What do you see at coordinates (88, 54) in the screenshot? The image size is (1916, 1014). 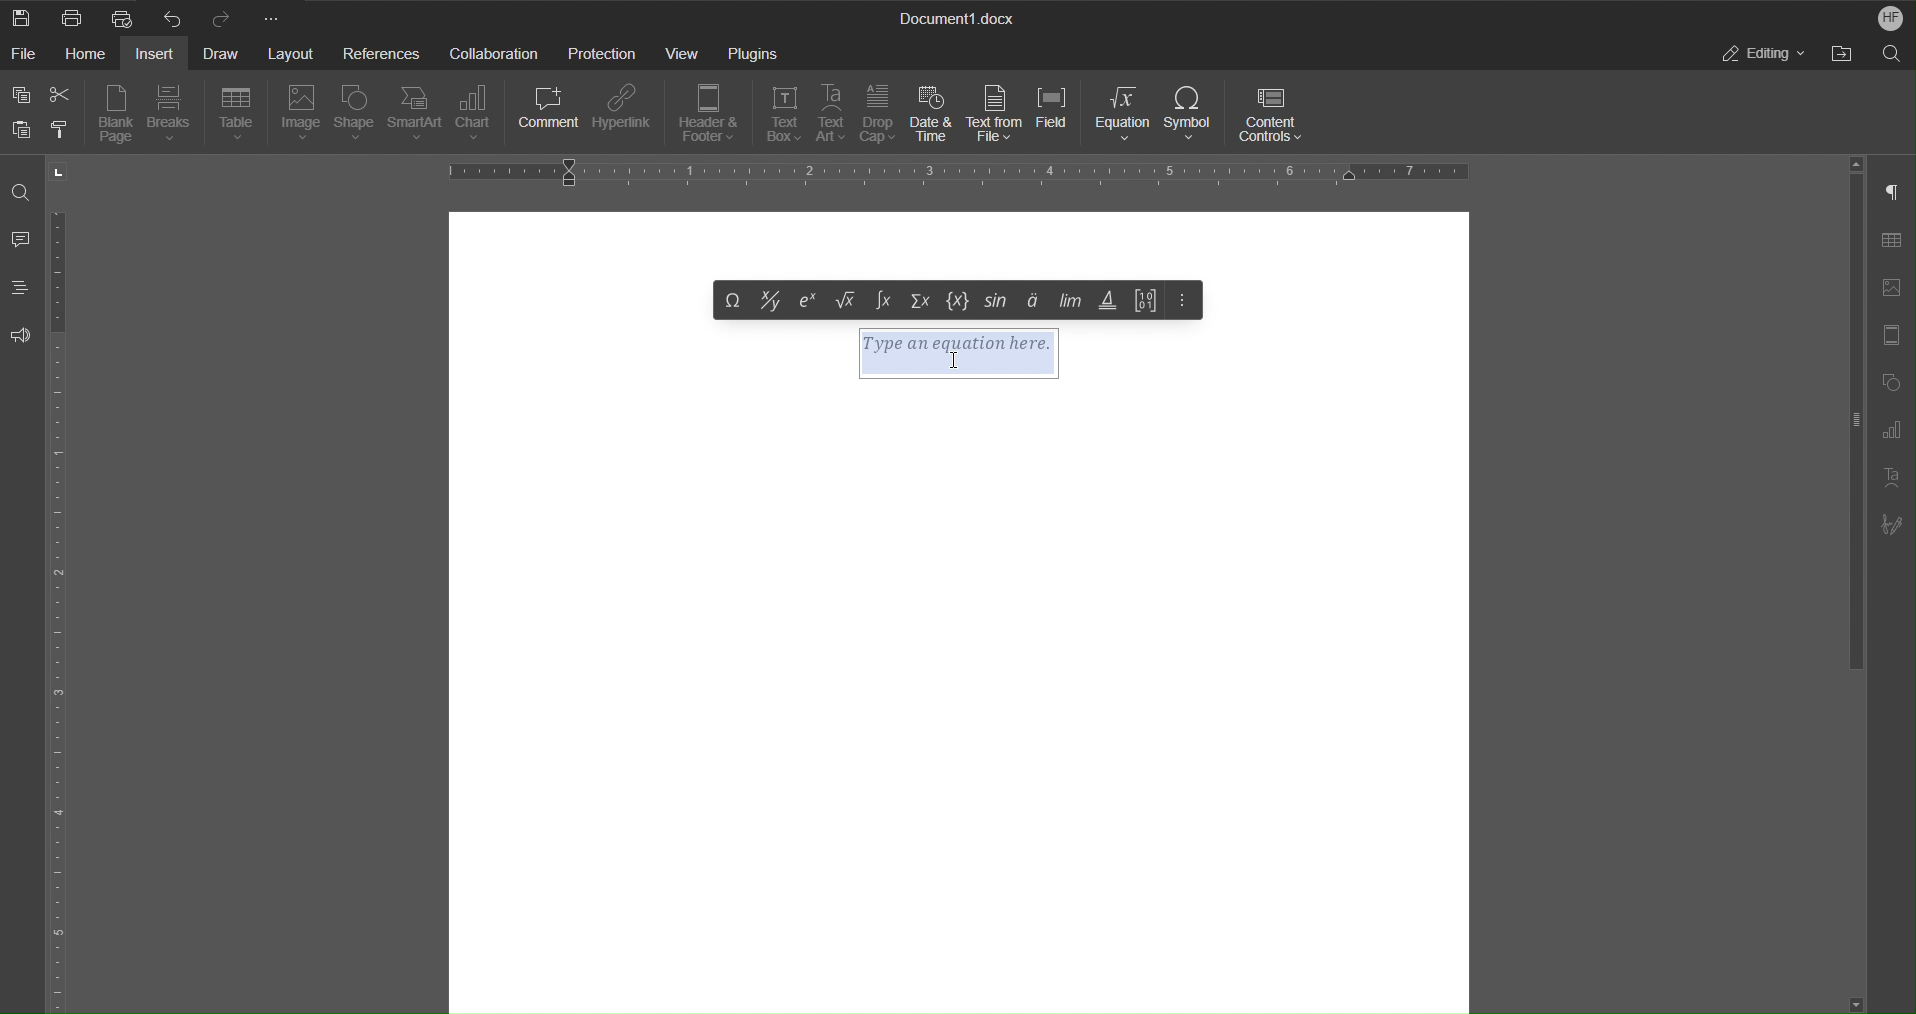 I see `Home` at bounding box center [88, 54].